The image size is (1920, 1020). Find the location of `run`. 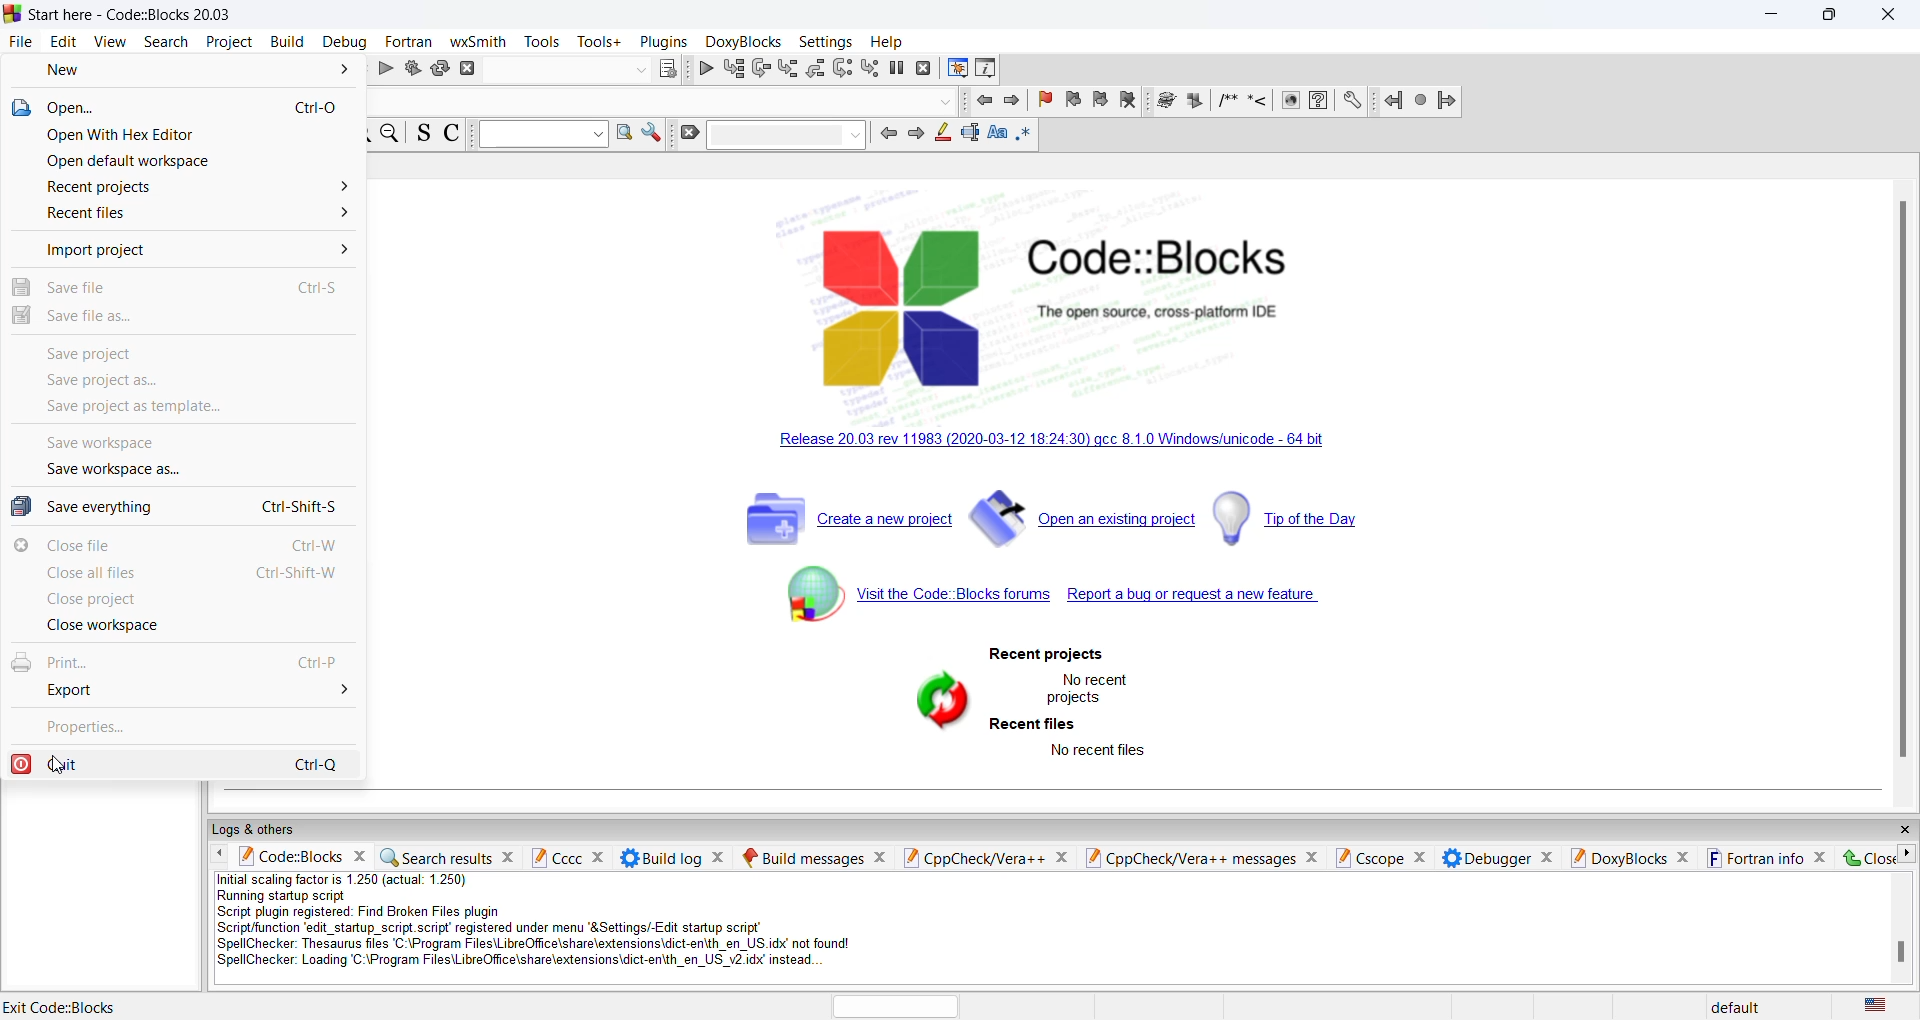

run is located at coordinates (389, 70).